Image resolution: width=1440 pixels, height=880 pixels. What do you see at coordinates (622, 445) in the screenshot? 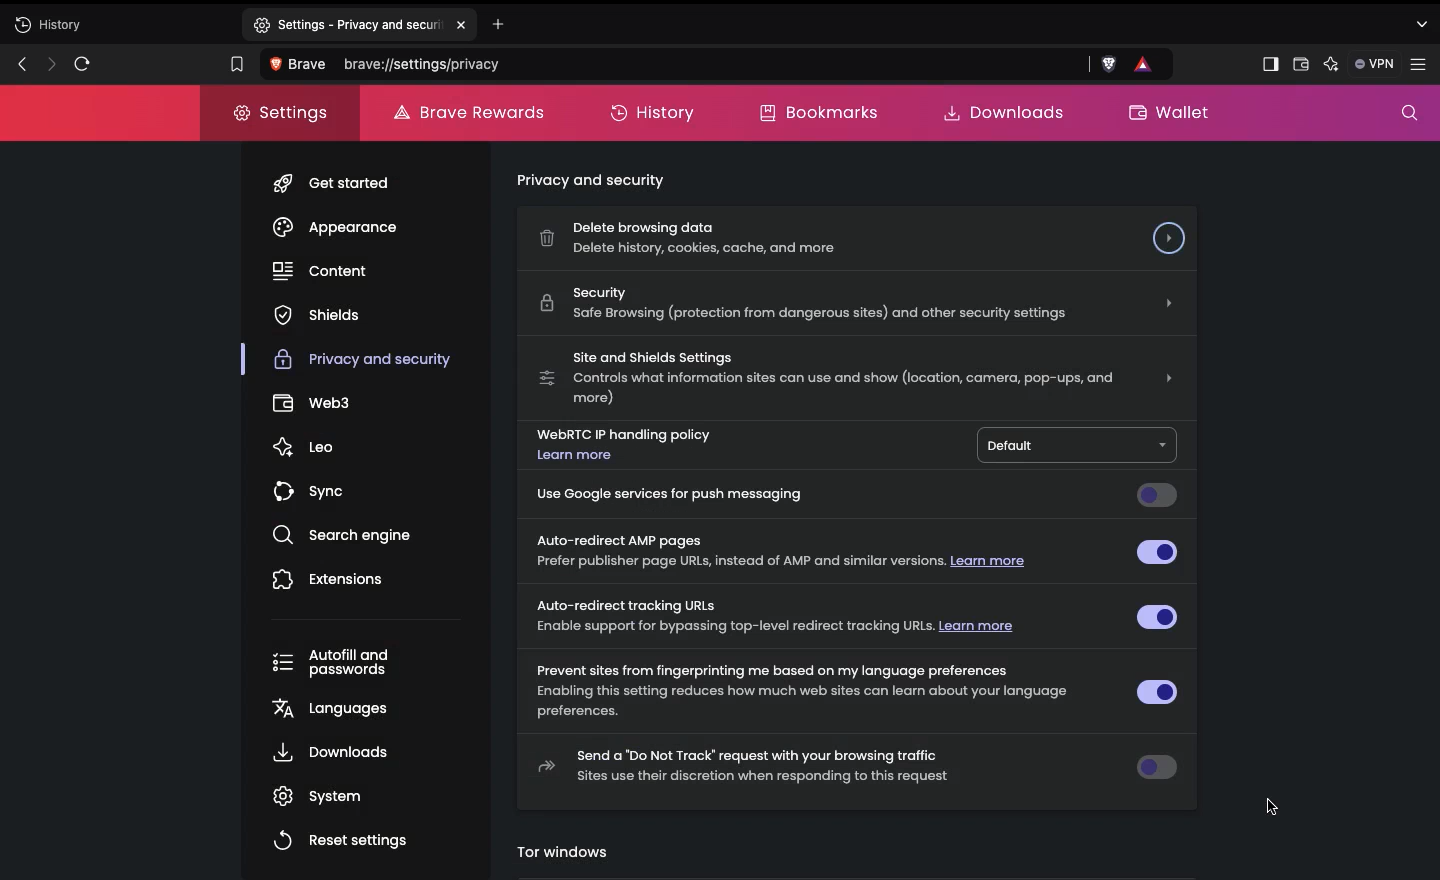
I see `WebRTC IP handling policy. Learn more` at bounding box center [622, 445].